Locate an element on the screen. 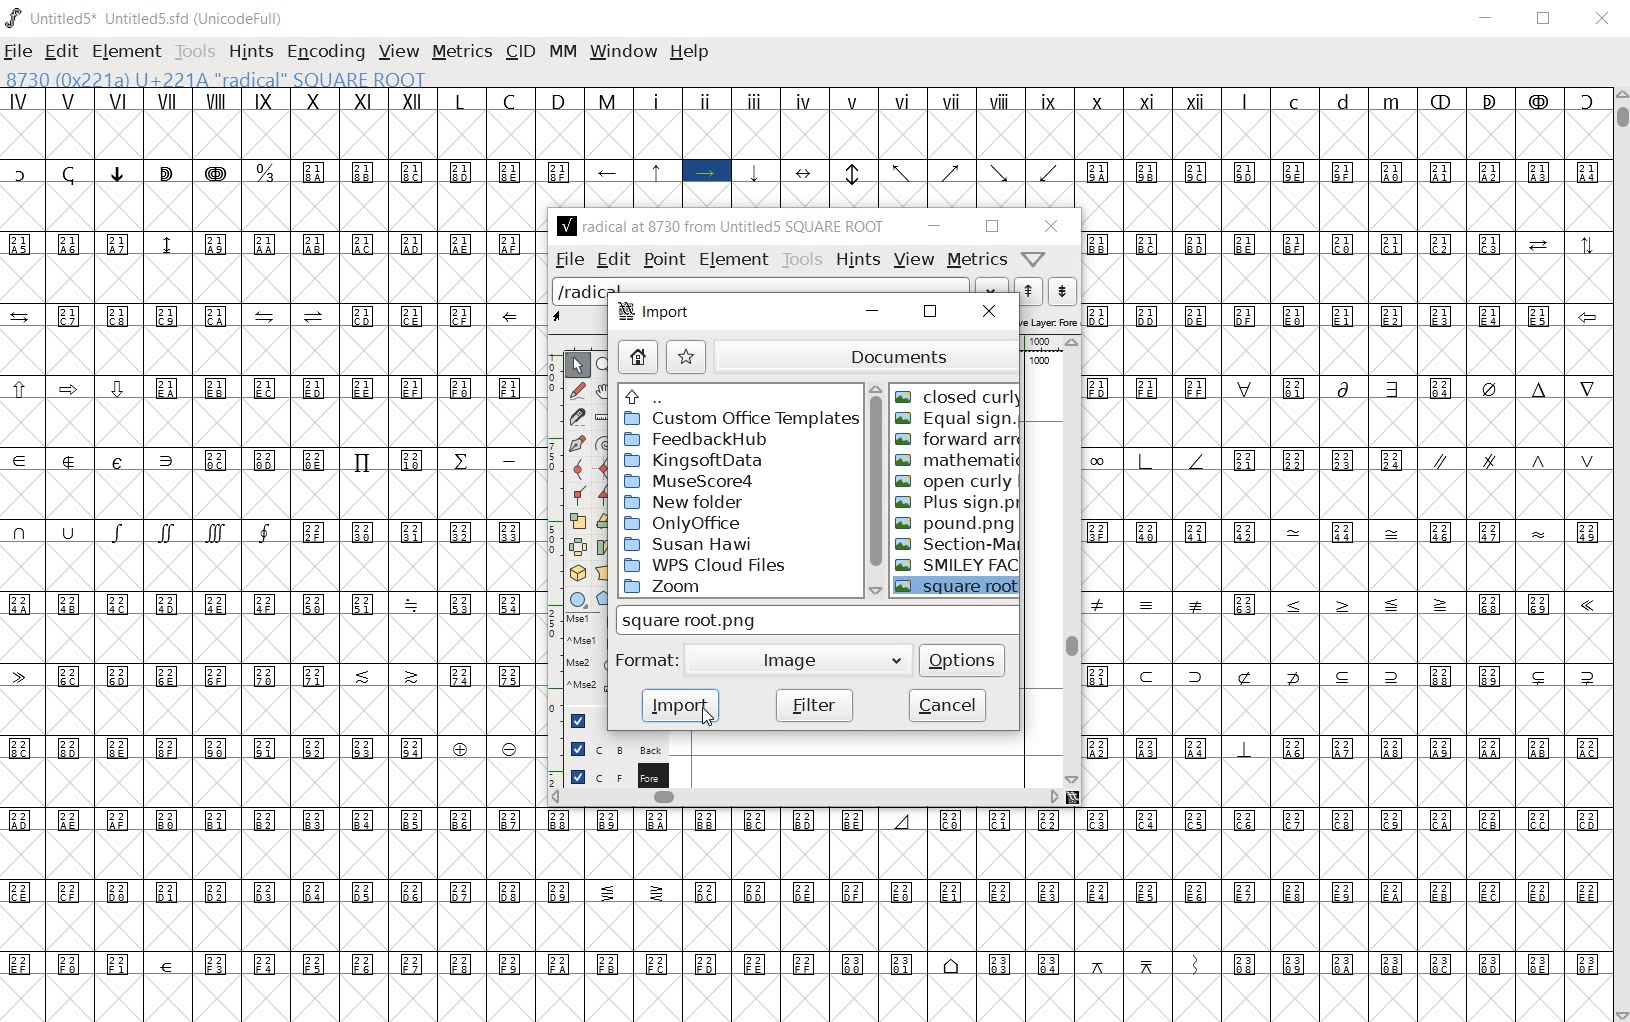 The image size is (1630, 1022). Section-Mark is located at coordinates (960, 545).